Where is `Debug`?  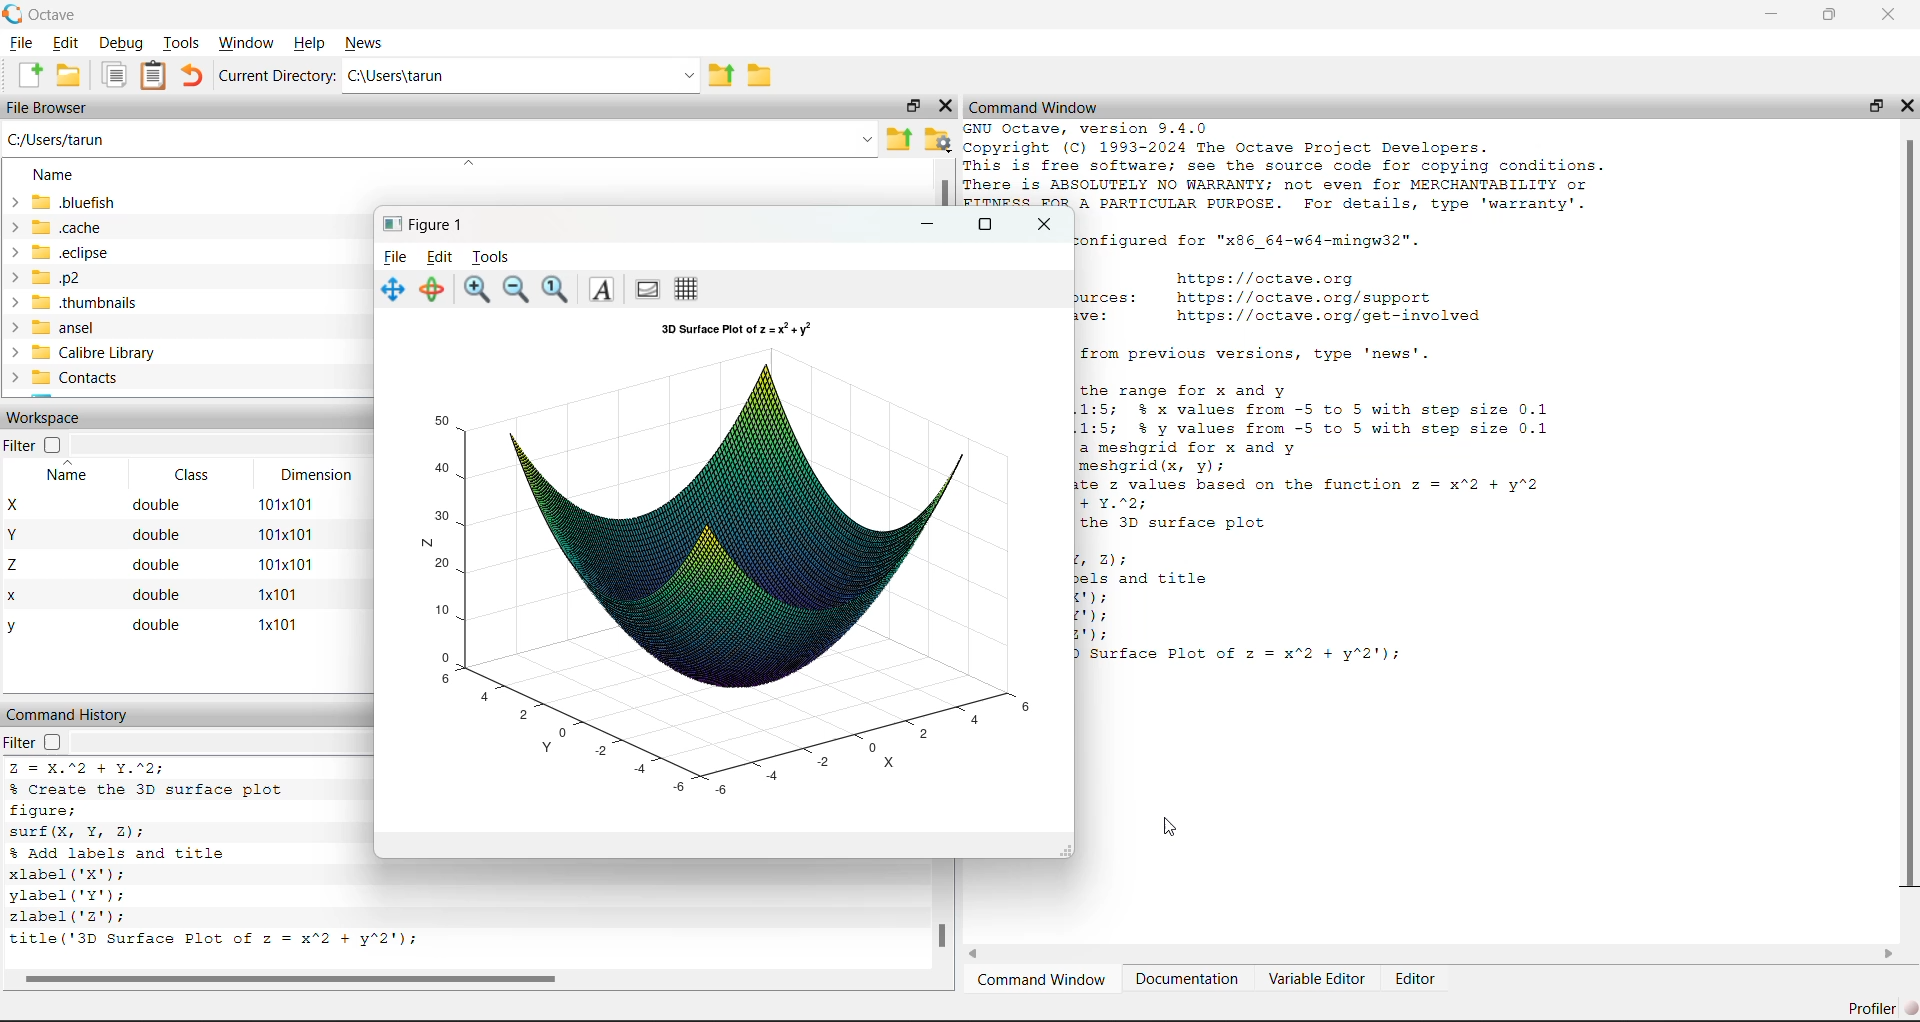
Debug is located at coordinates (121, 42).